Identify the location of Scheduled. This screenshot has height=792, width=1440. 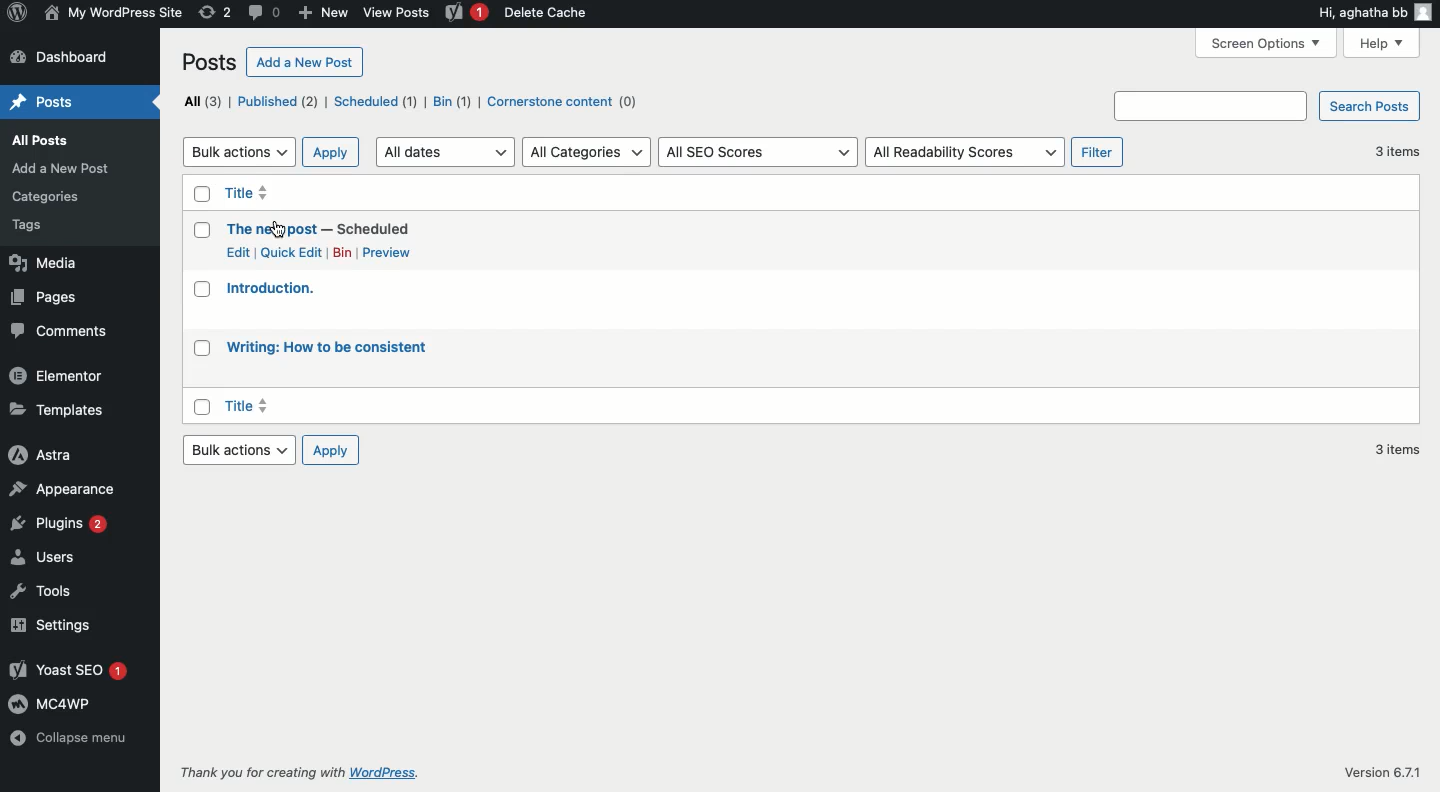
(369, 102).